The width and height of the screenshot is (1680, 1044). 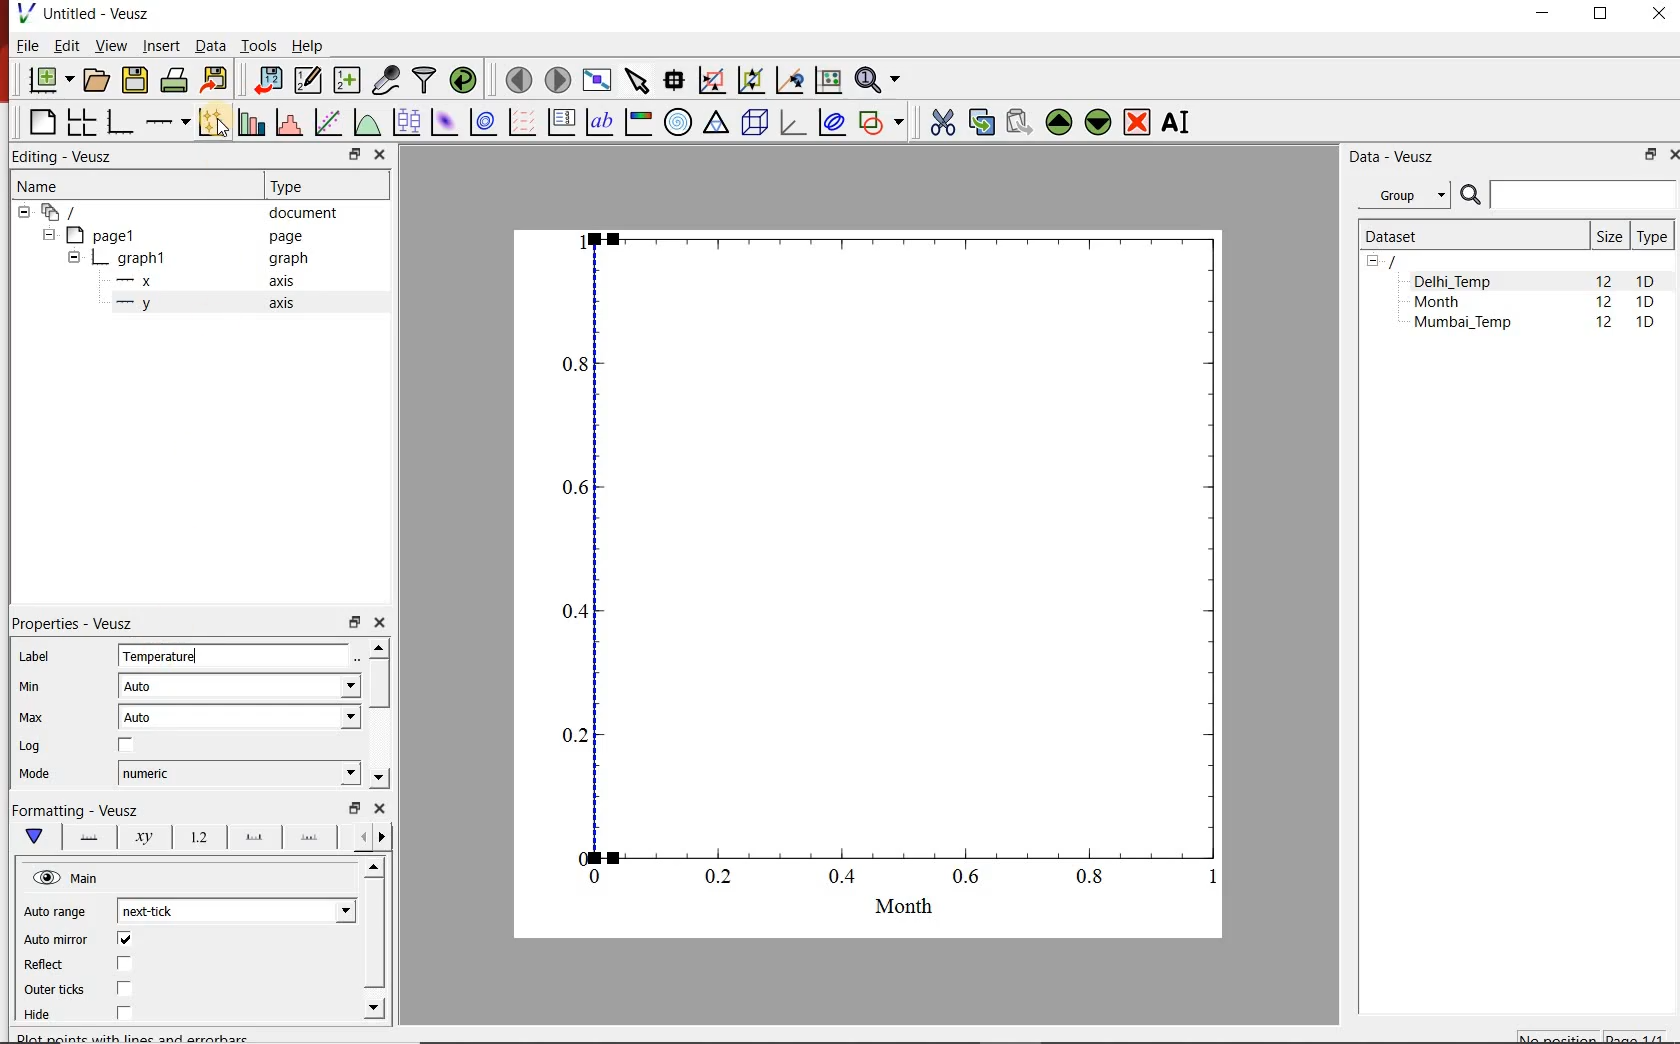 I want to click on arrange graphs in a grid, so click(x=80, y=122).